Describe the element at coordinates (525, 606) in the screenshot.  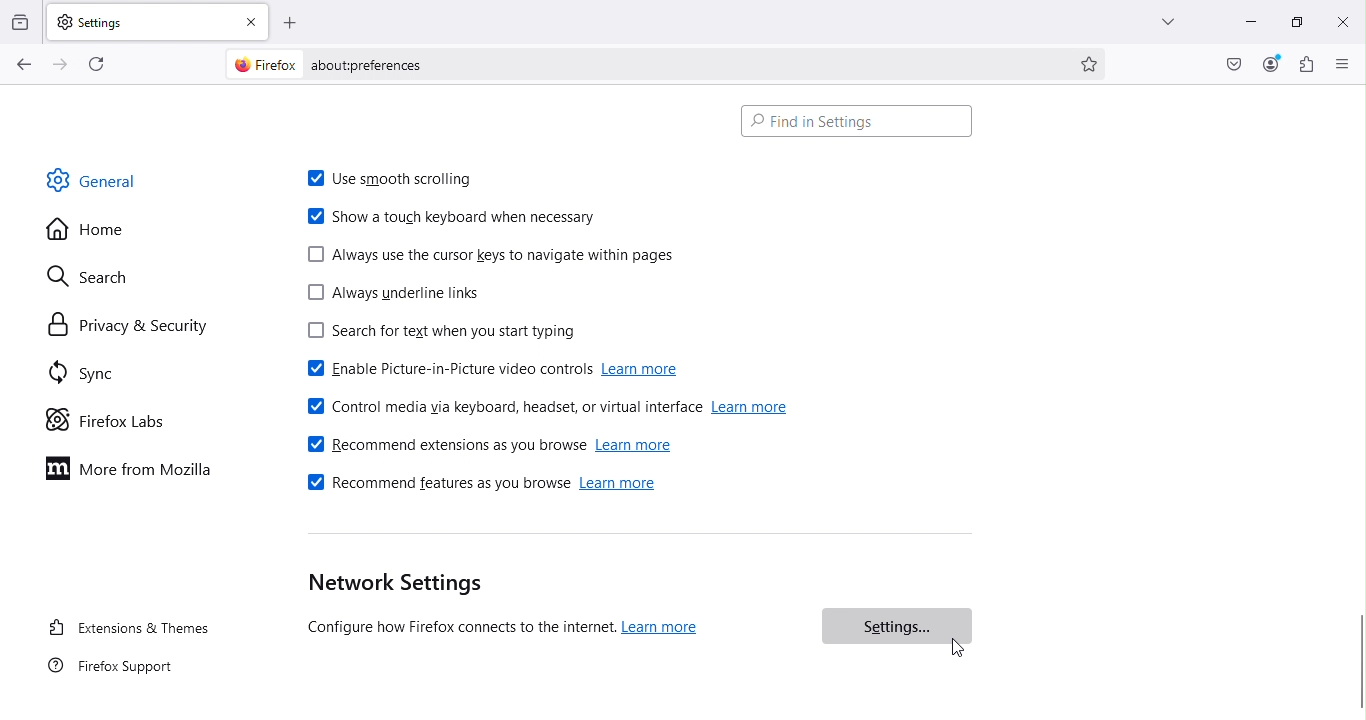
I see `Network settings` at that location.